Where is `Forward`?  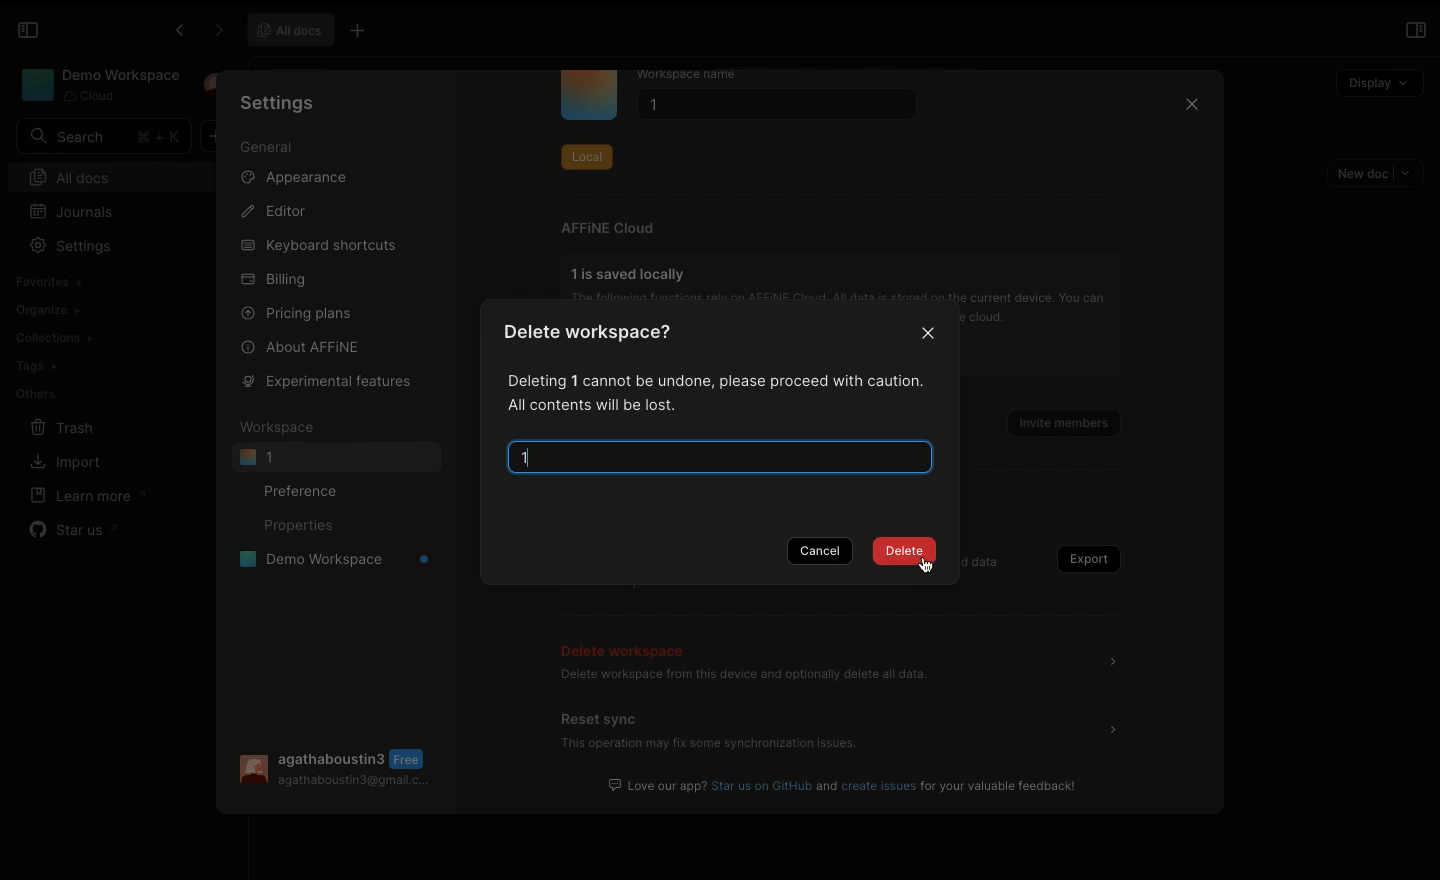 Forward is located at coordinates (215, 31).